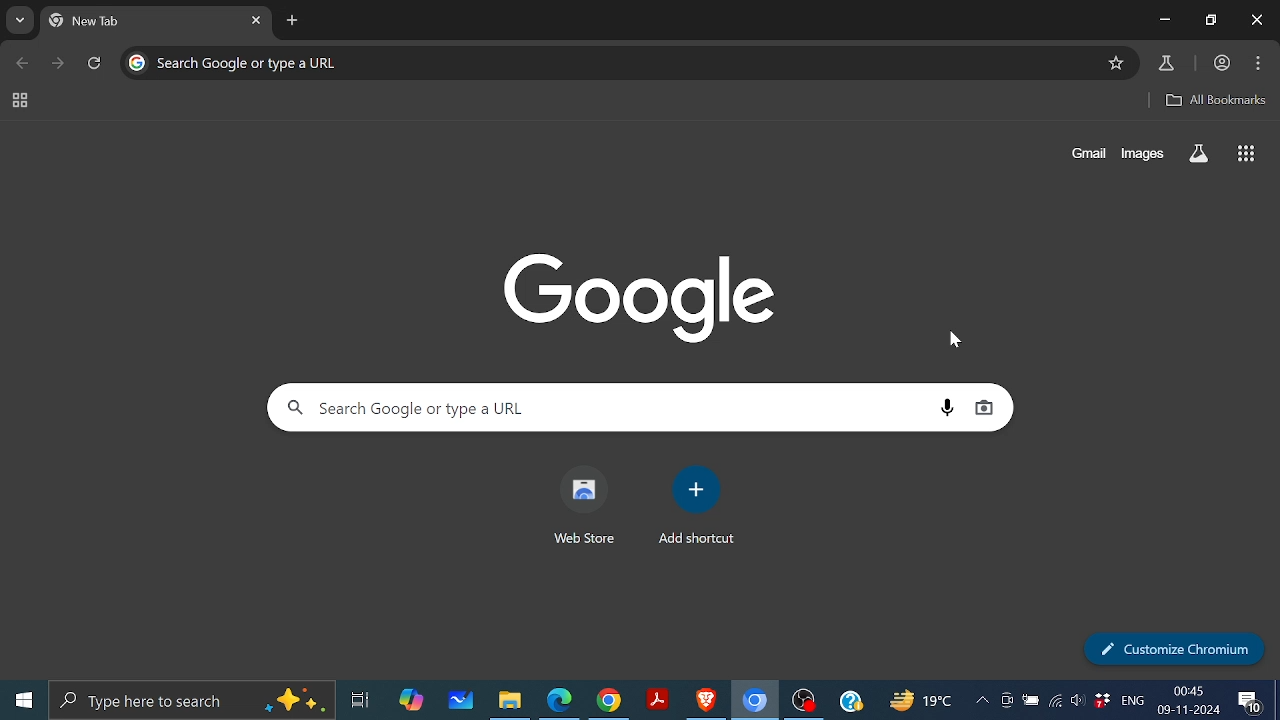 The image size is (1280, 720). I want to click on Search by image, so click(987, 409).